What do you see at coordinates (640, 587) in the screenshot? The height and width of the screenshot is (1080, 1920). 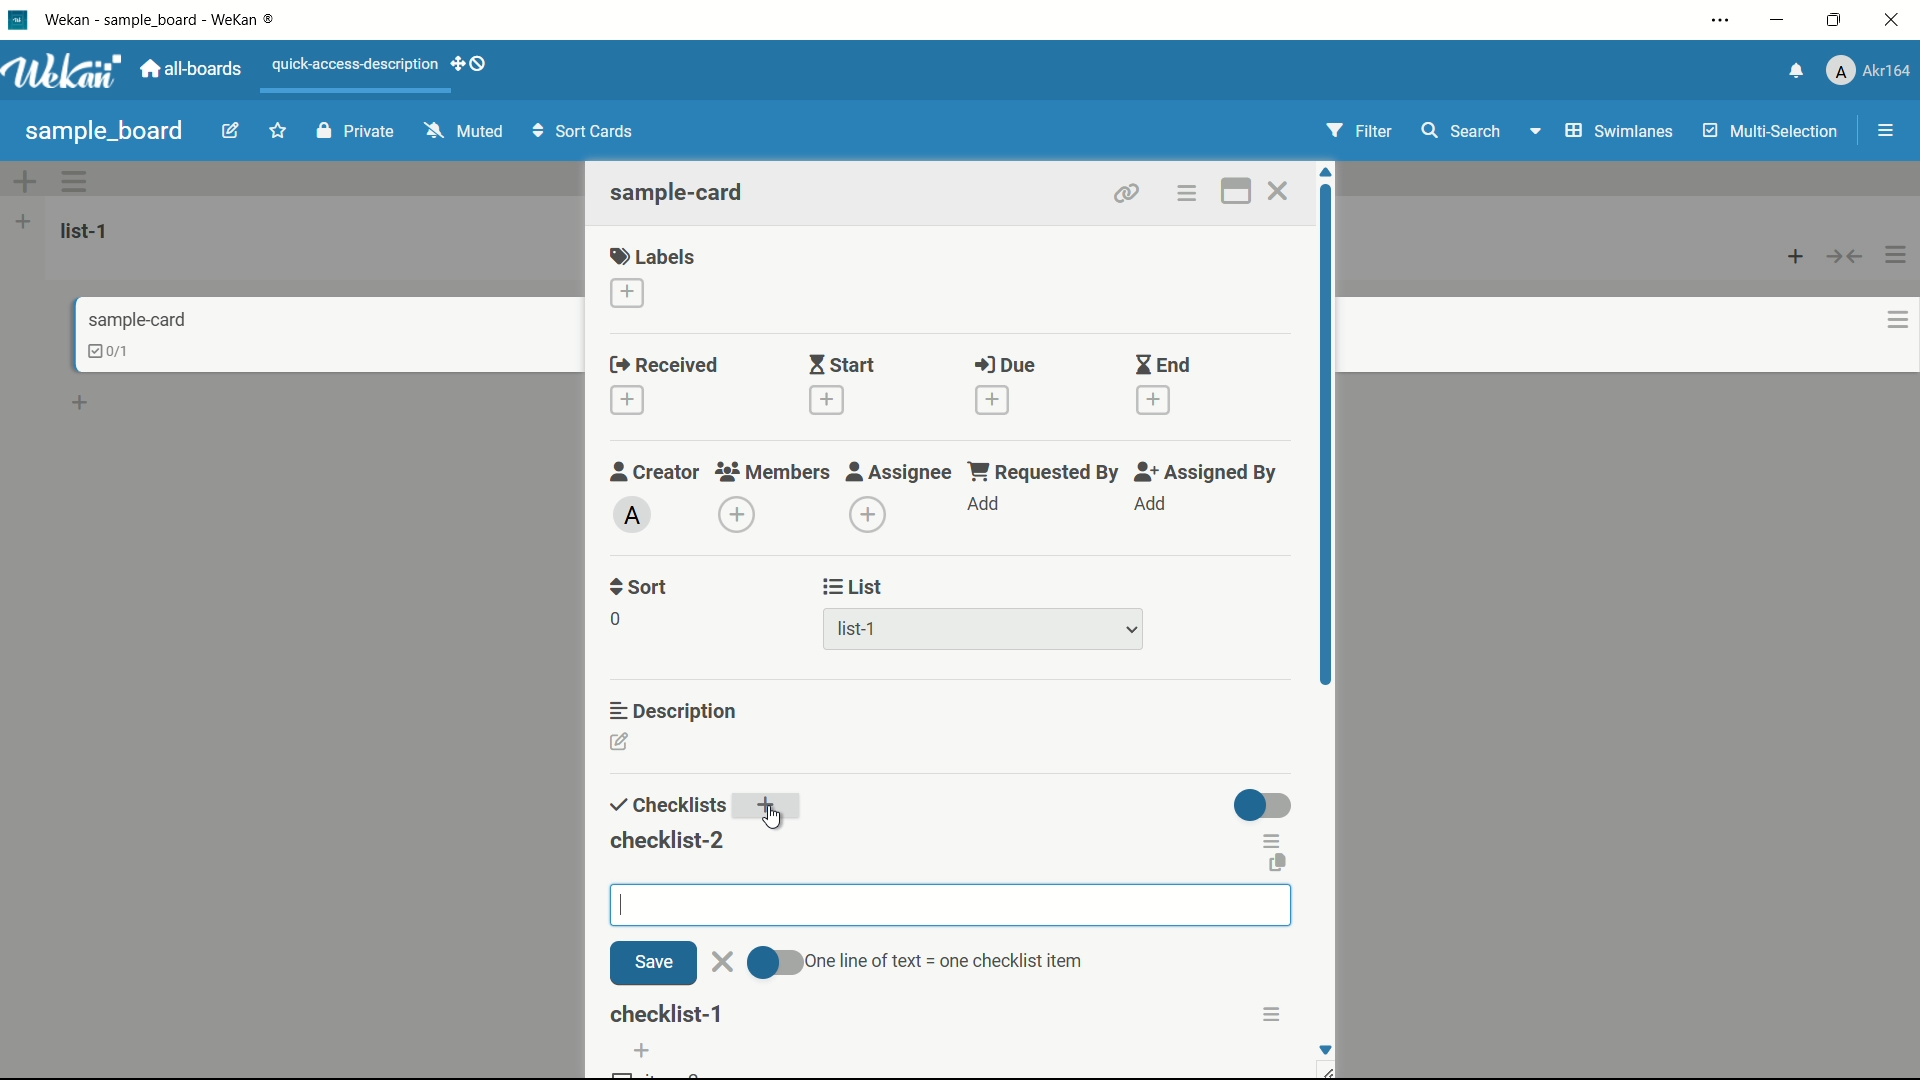 I see `sort` at bounding box center [640, 587].